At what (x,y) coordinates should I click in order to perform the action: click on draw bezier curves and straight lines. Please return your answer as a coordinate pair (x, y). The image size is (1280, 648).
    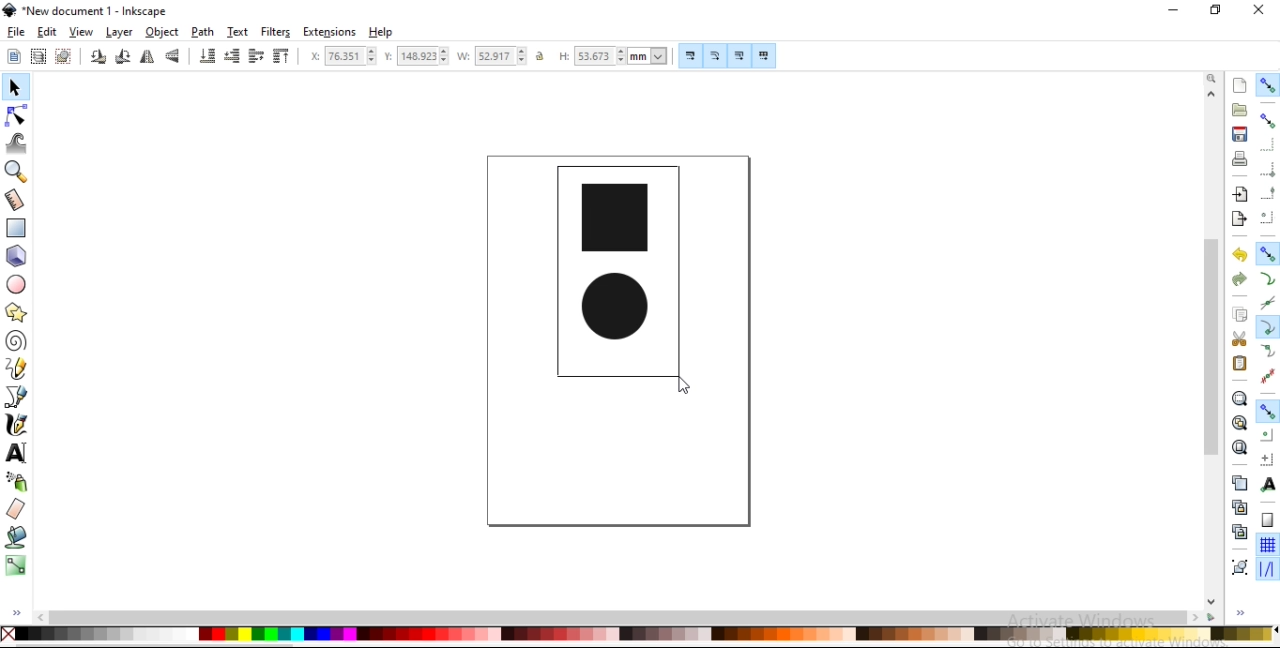
    Looking at the image, I should click on (17, 398).